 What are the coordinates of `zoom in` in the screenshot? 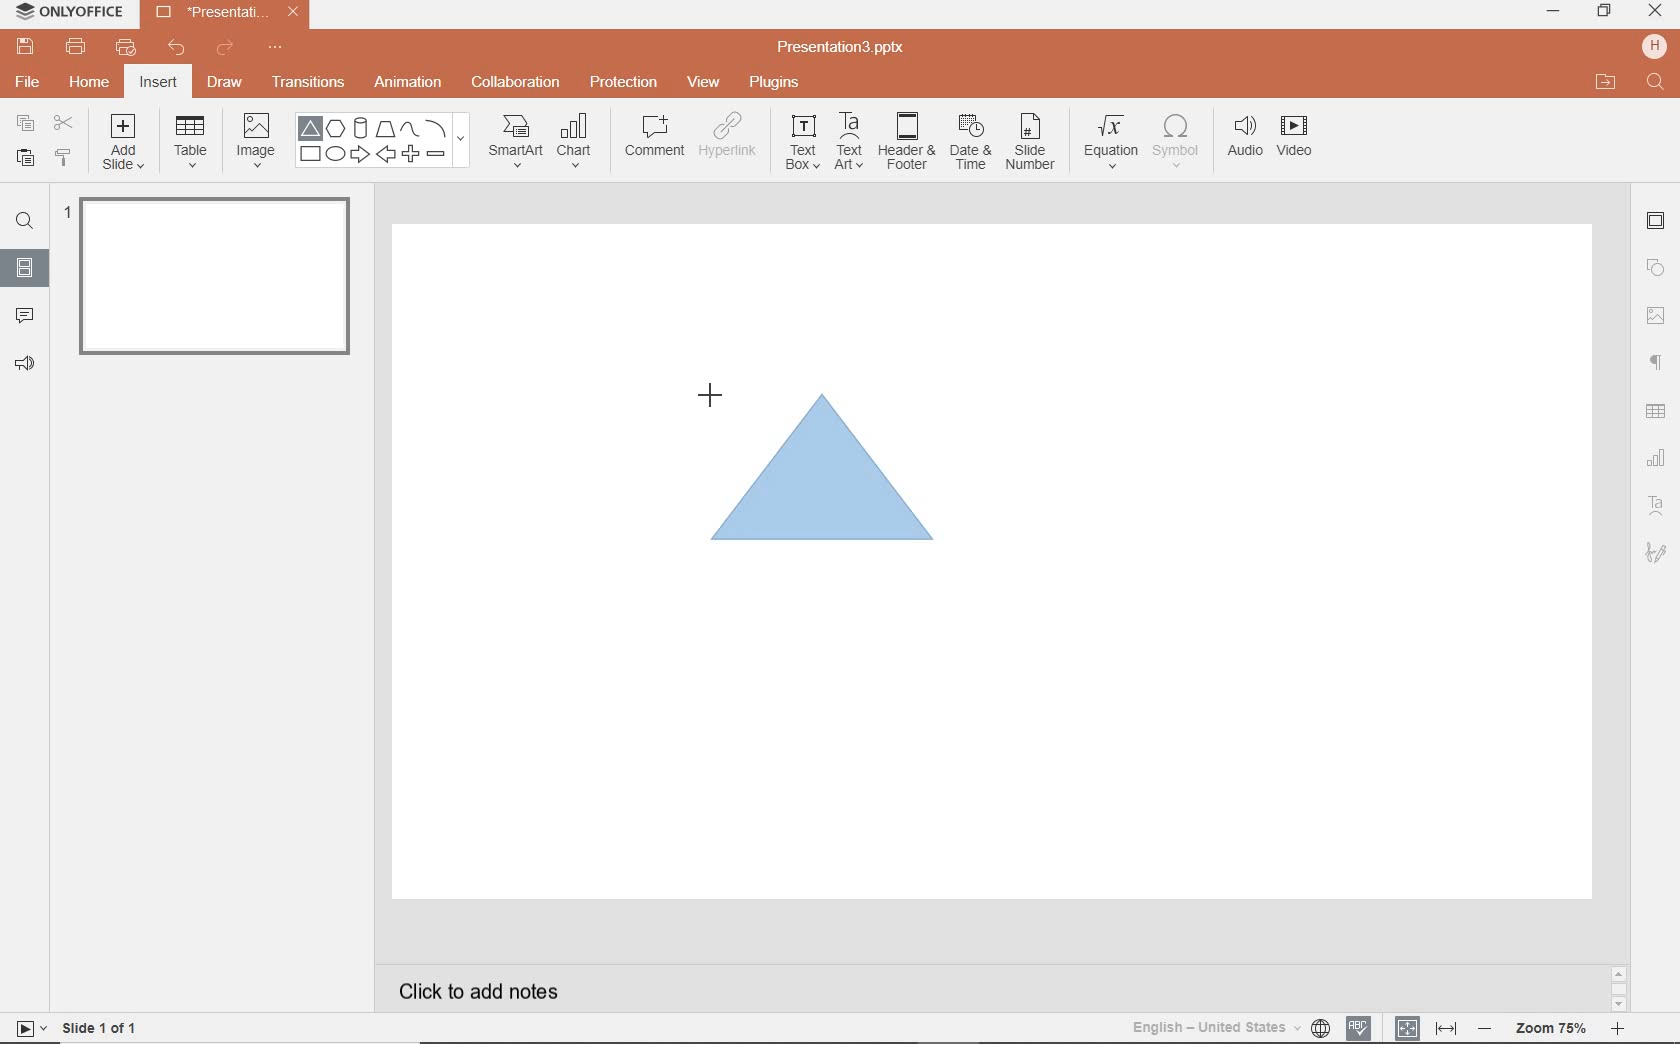 It's located at (1617, 1031).